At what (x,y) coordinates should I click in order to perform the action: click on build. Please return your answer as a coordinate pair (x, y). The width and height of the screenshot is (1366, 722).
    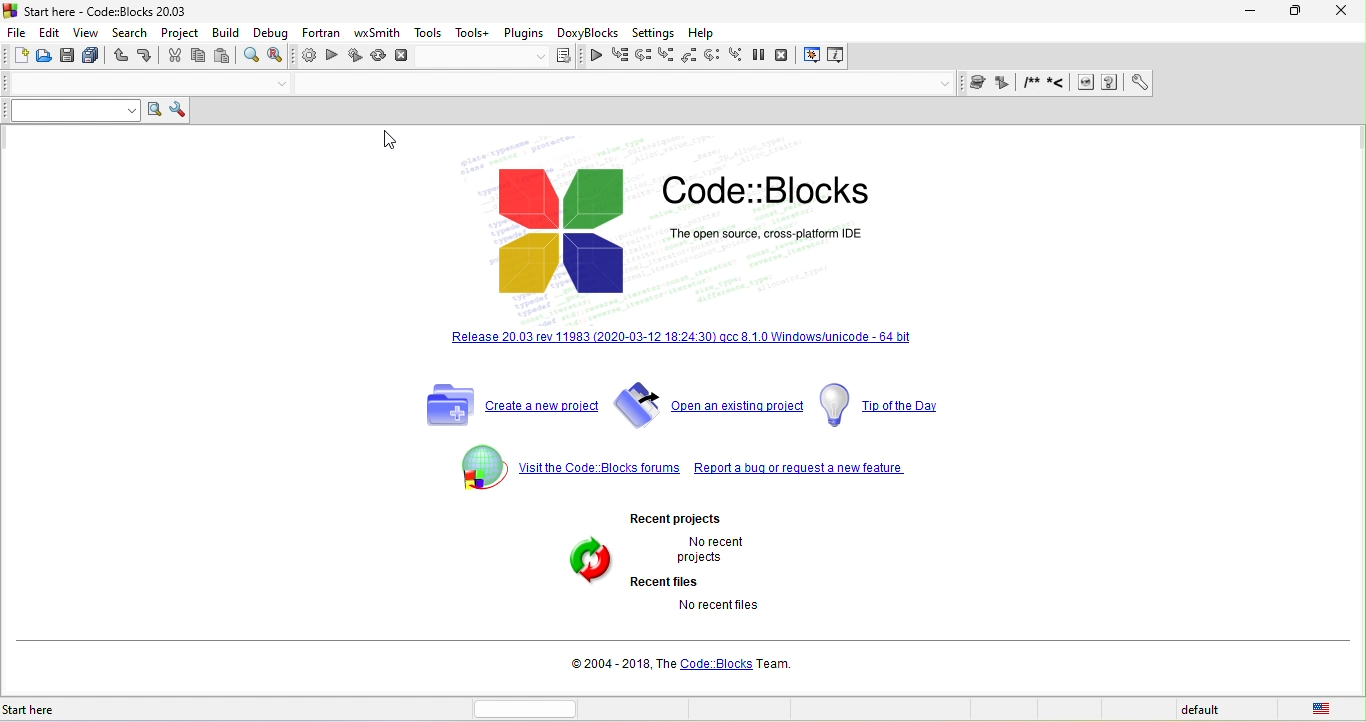
    Looking at the image, I should click on (226, 31).